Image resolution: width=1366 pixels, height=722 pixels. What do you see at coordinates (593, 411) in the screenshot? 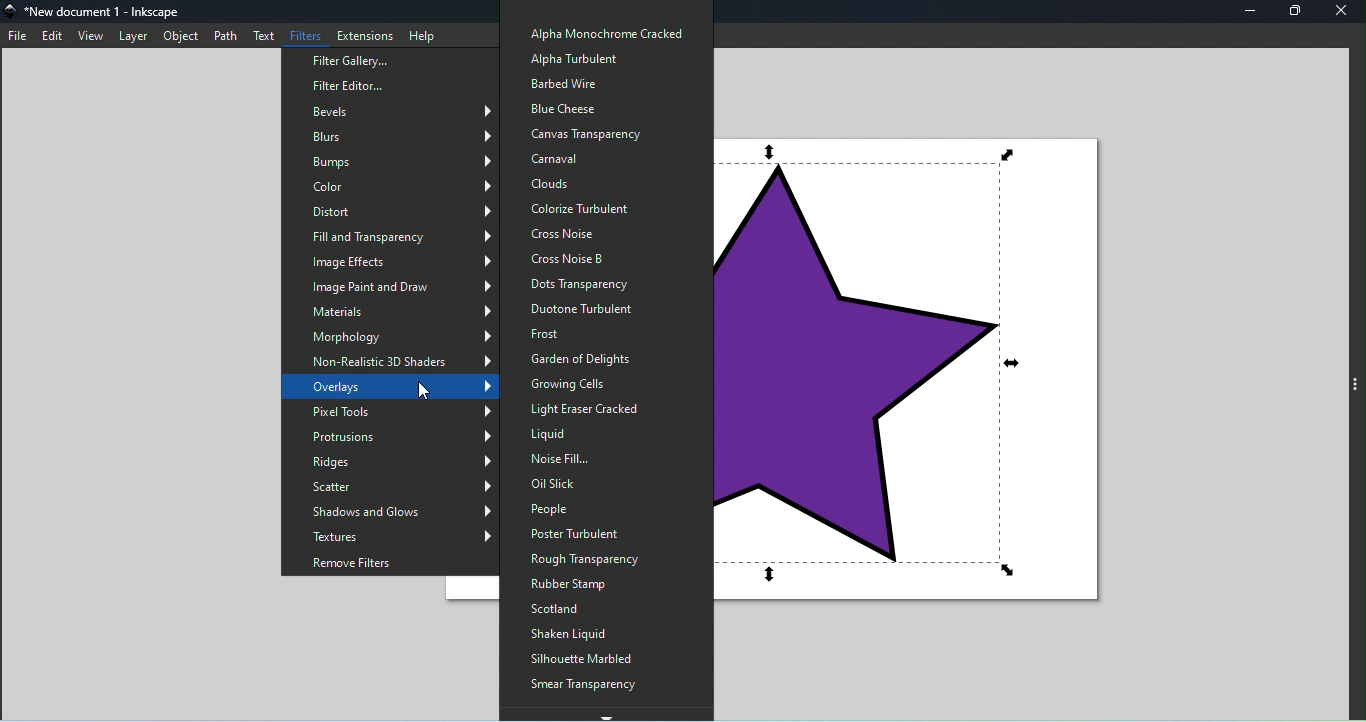
I see `Light eraser cracked` at bounding box center [593, 411].